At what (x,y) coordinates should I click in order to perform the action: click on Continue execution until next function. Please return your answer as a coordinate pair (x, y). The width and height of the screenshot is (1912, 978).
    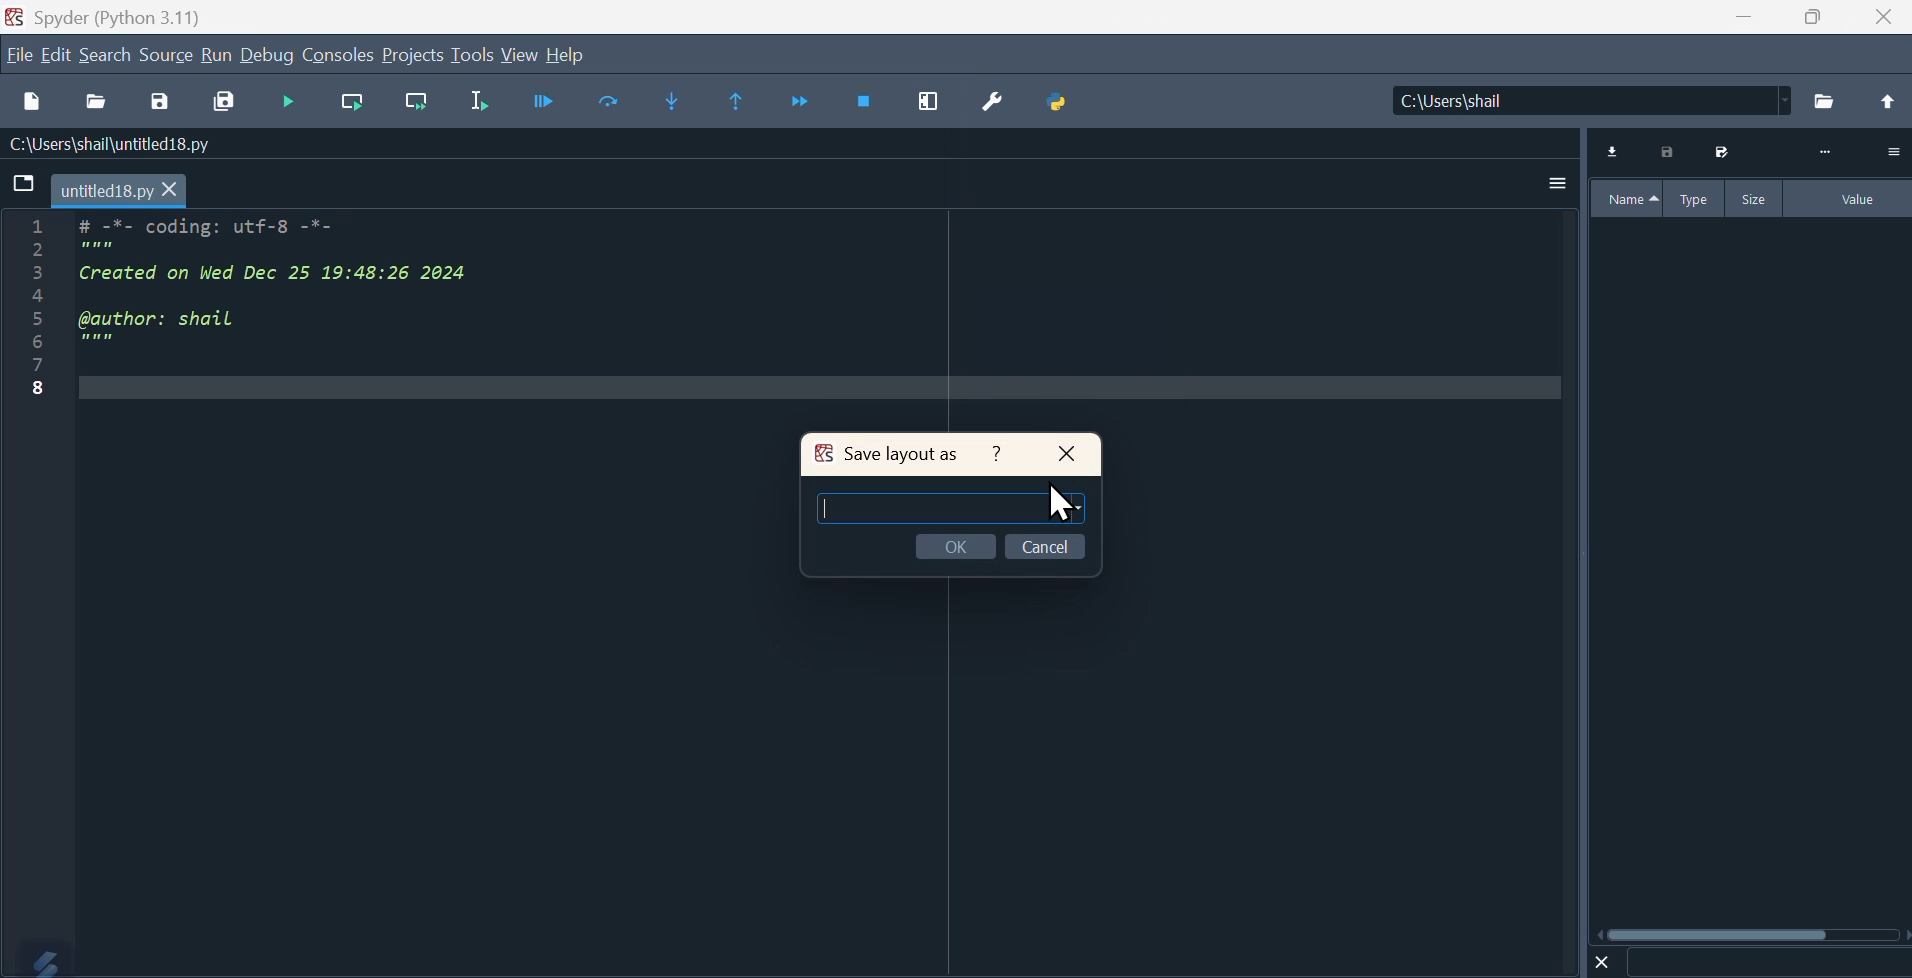
    Looking at the image, I should click on (802, 104).